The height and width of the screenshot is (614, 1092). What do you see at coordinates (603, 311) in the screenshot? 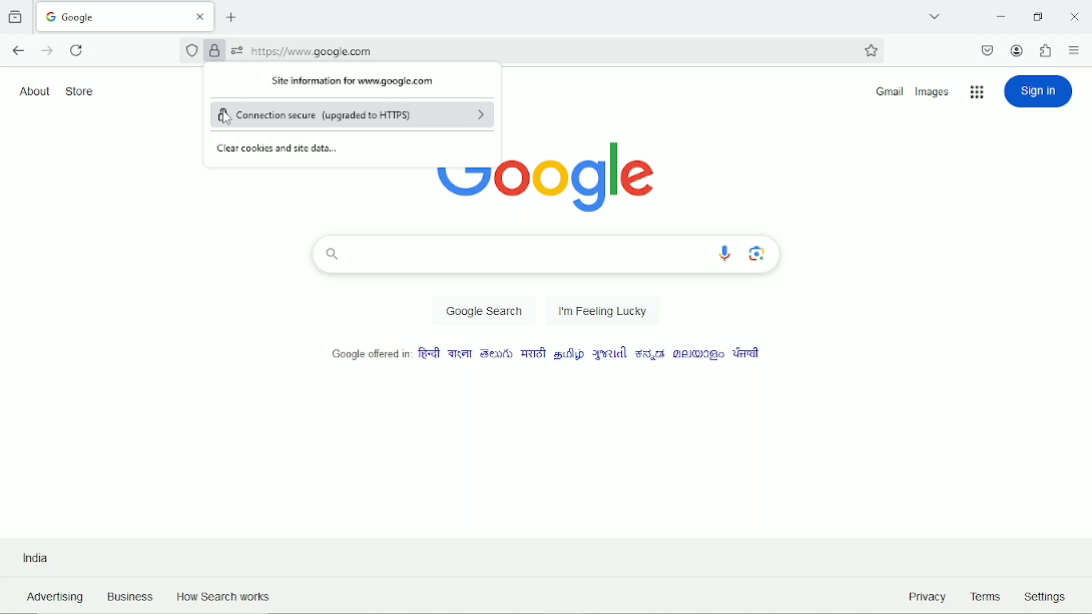
I see `I'm feeling lucky` at bounding box center [603, 311].